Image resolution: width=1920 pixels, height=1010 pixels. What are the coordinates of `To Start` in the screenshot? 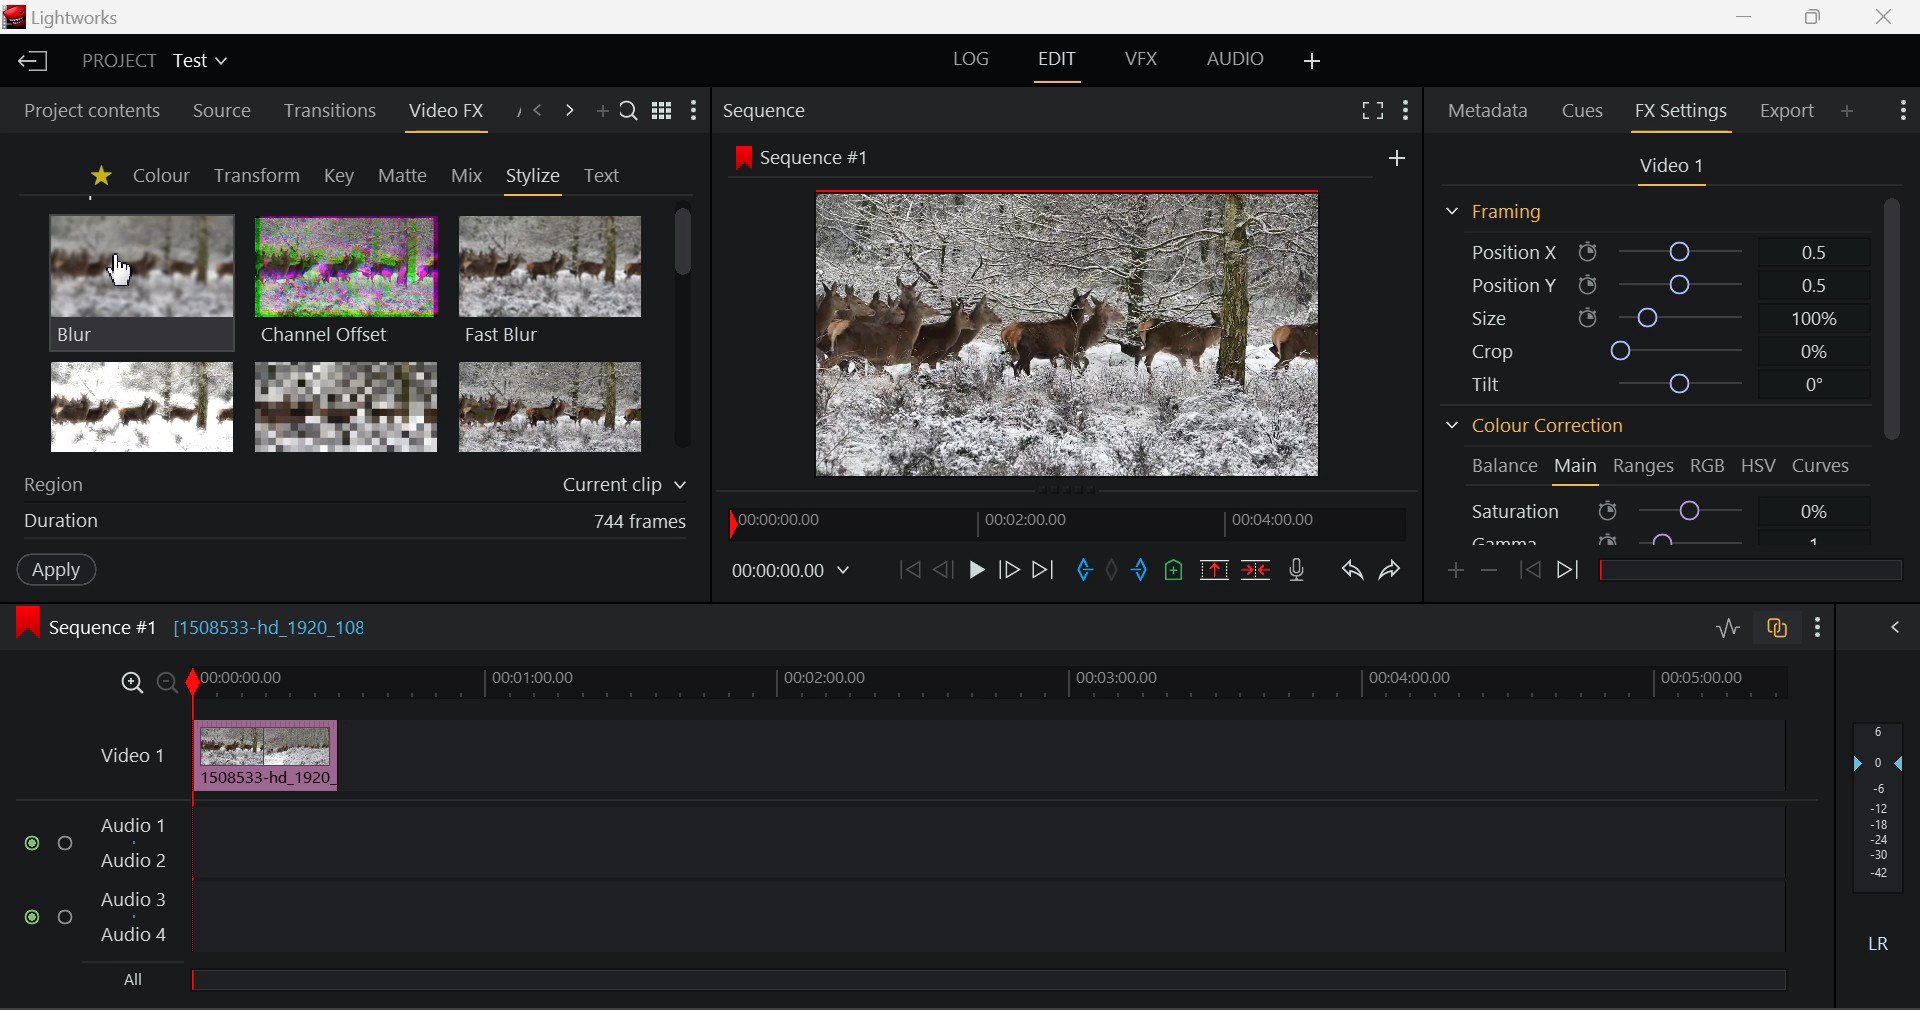 It's located at (907, 568).